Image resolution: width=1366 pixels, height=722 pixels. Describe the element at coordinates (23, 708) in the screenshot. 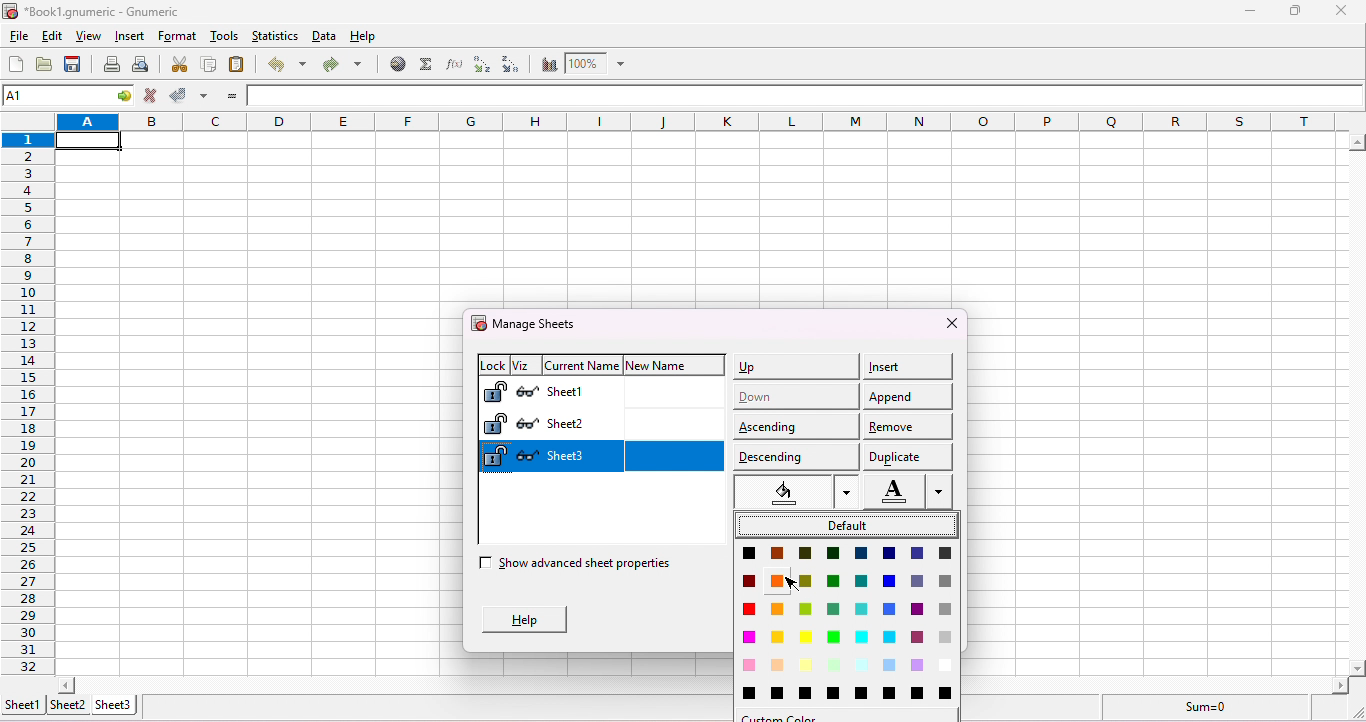

I see `sheet 1` at that location.